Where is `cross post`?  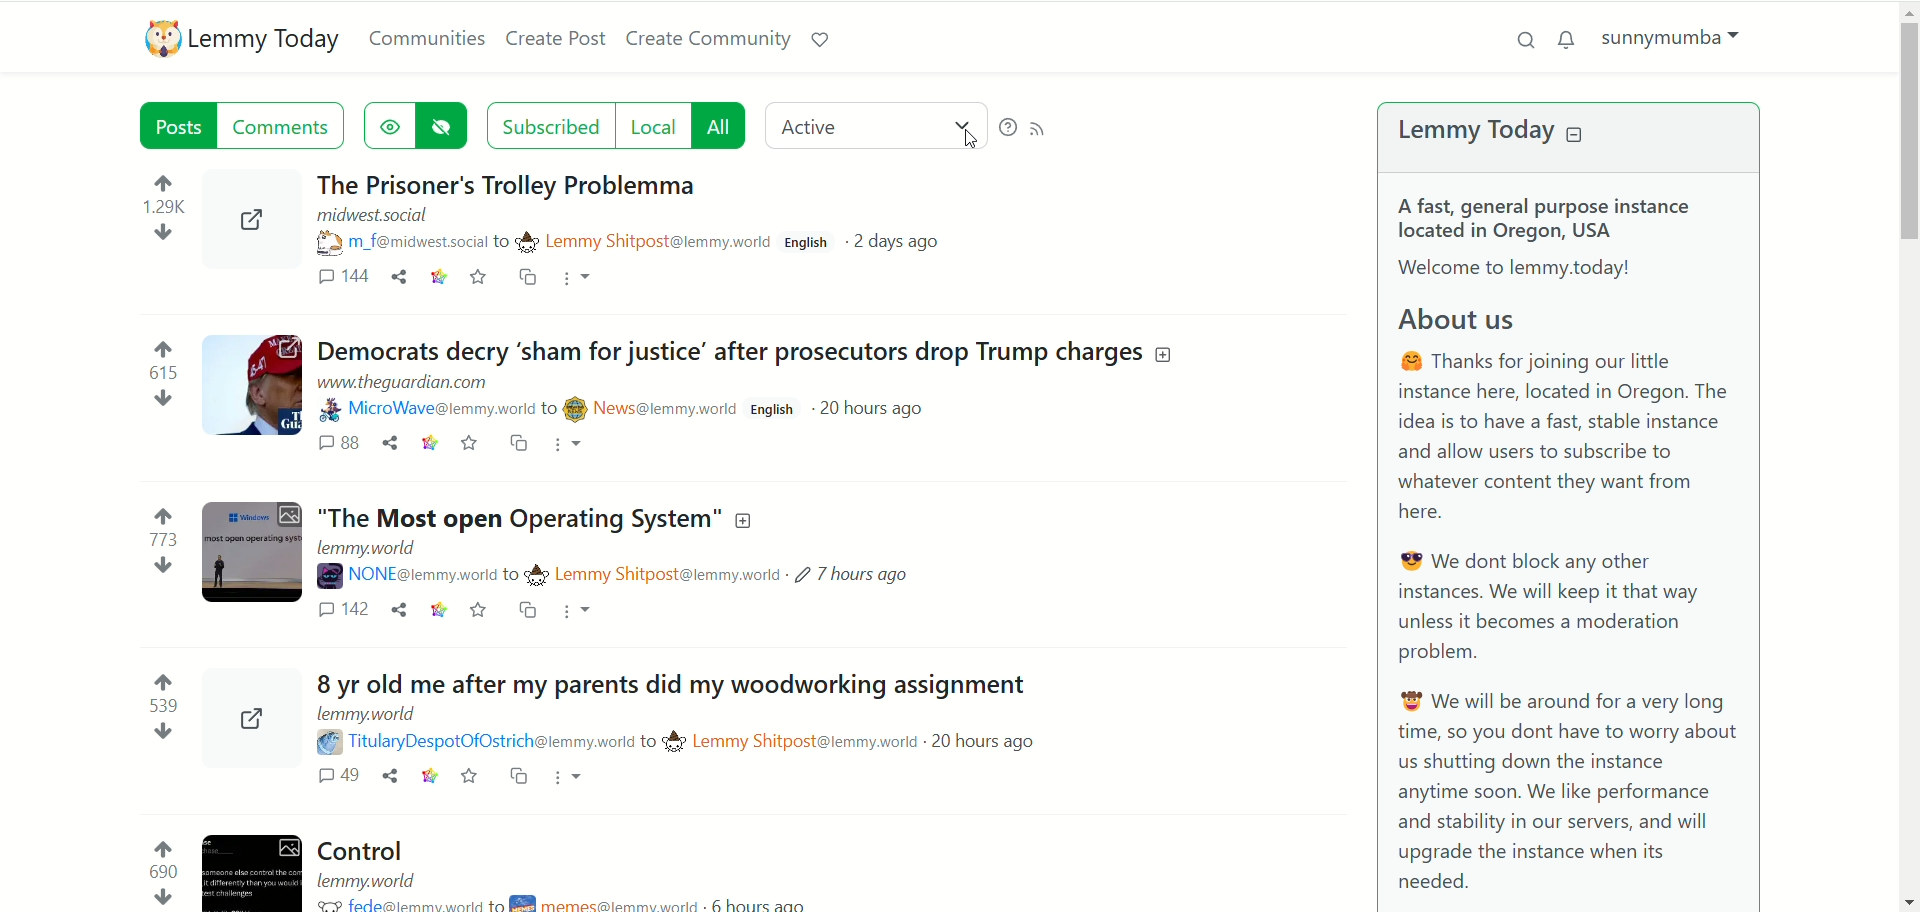 cross post is located at coordinates (521, 777).